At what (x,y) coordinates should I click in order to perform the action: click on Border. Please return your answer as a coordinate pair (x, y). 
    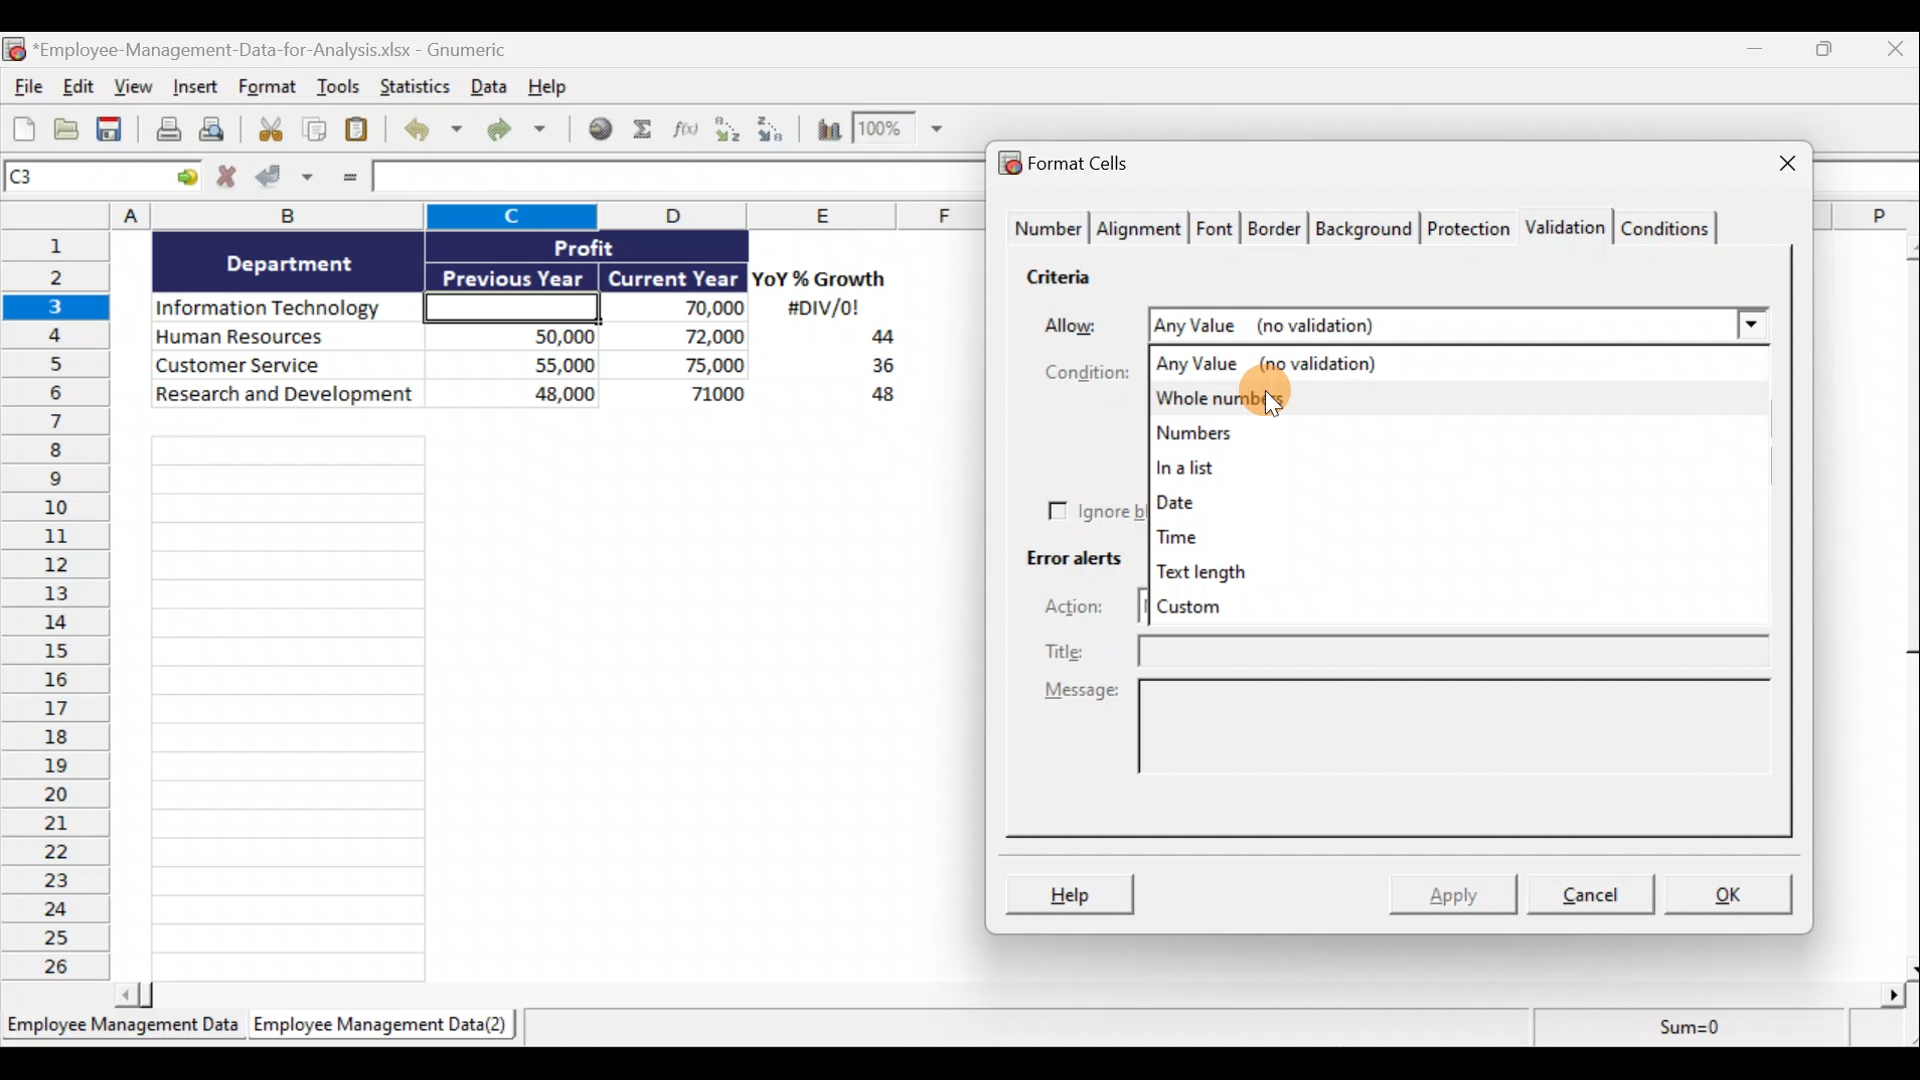
    Looking at the image, I should click on (1277, 229).